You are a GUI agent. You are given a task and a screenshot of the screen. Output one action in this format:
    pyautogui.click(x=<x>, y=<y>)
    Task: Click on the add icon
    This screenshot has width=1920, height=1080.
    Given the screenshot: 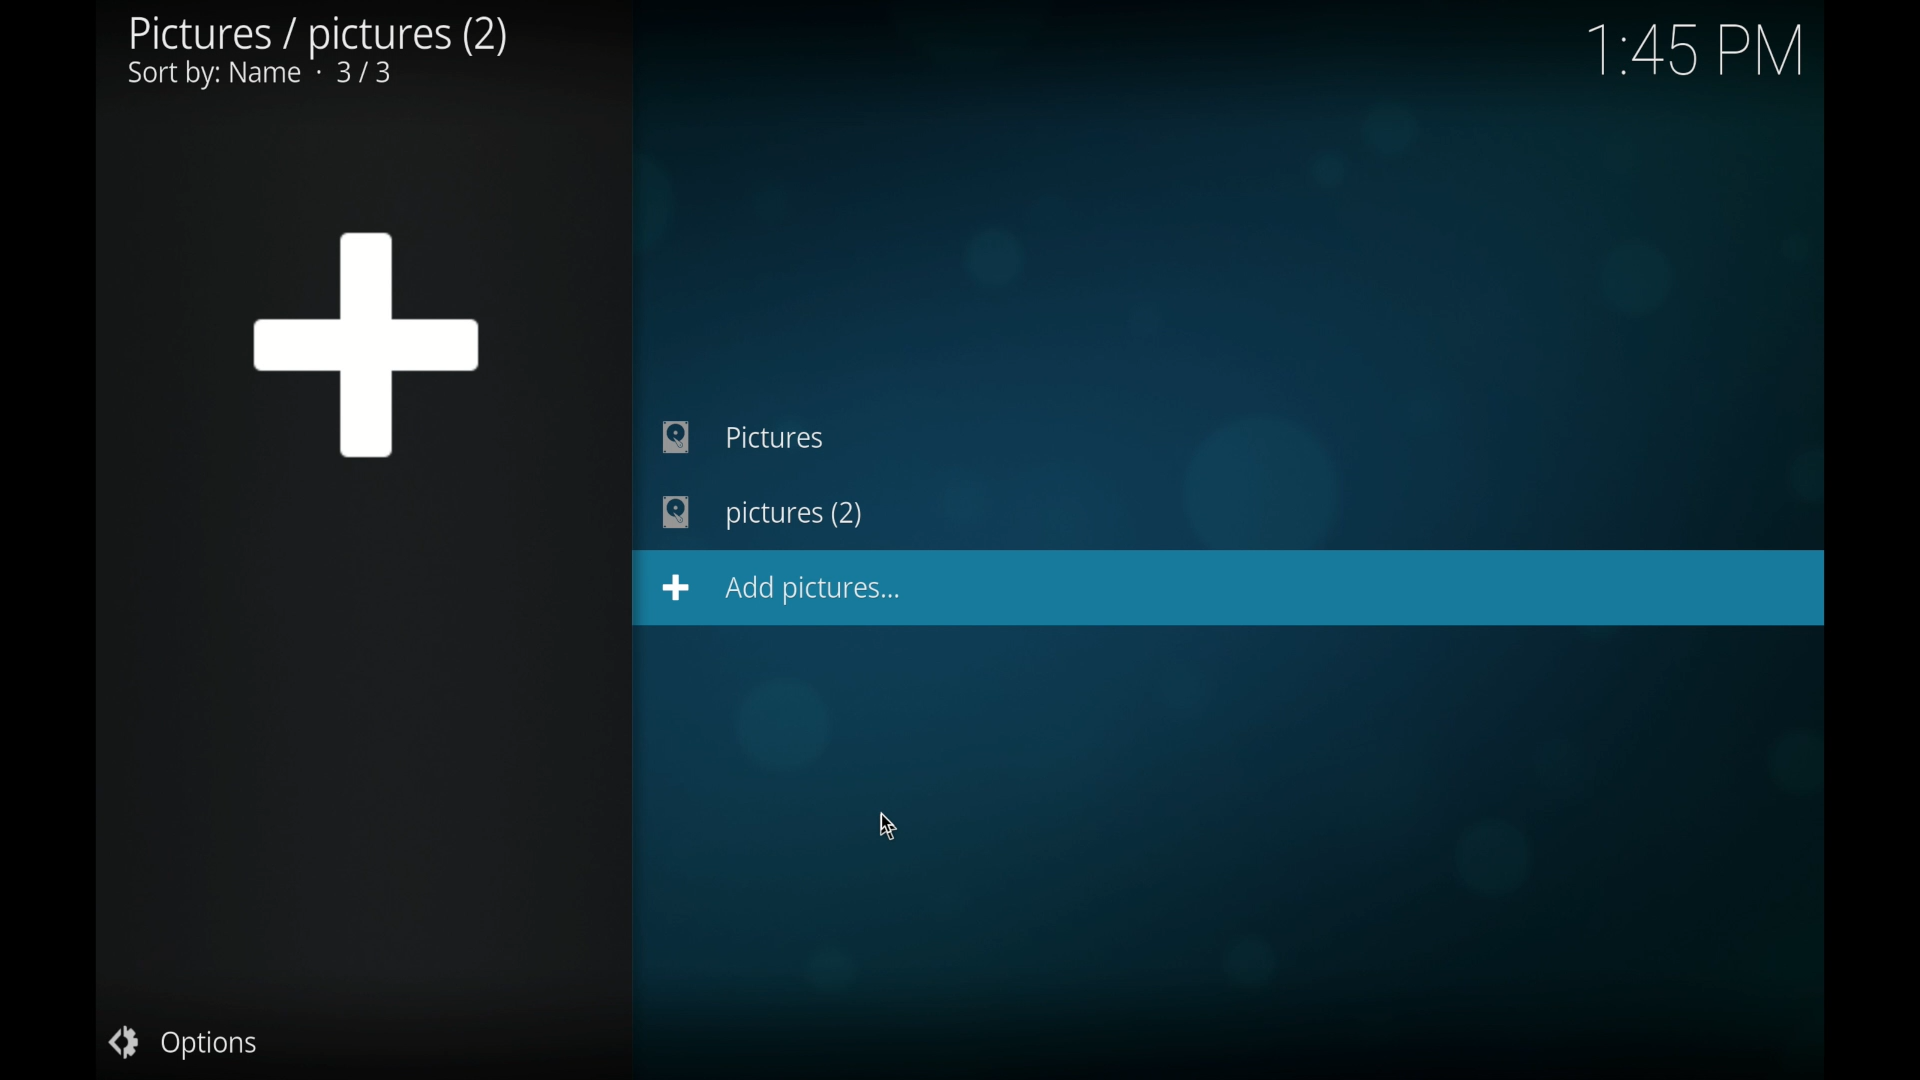 What is the action you would take?
    pyautogui.click(x=370, y=343)
    